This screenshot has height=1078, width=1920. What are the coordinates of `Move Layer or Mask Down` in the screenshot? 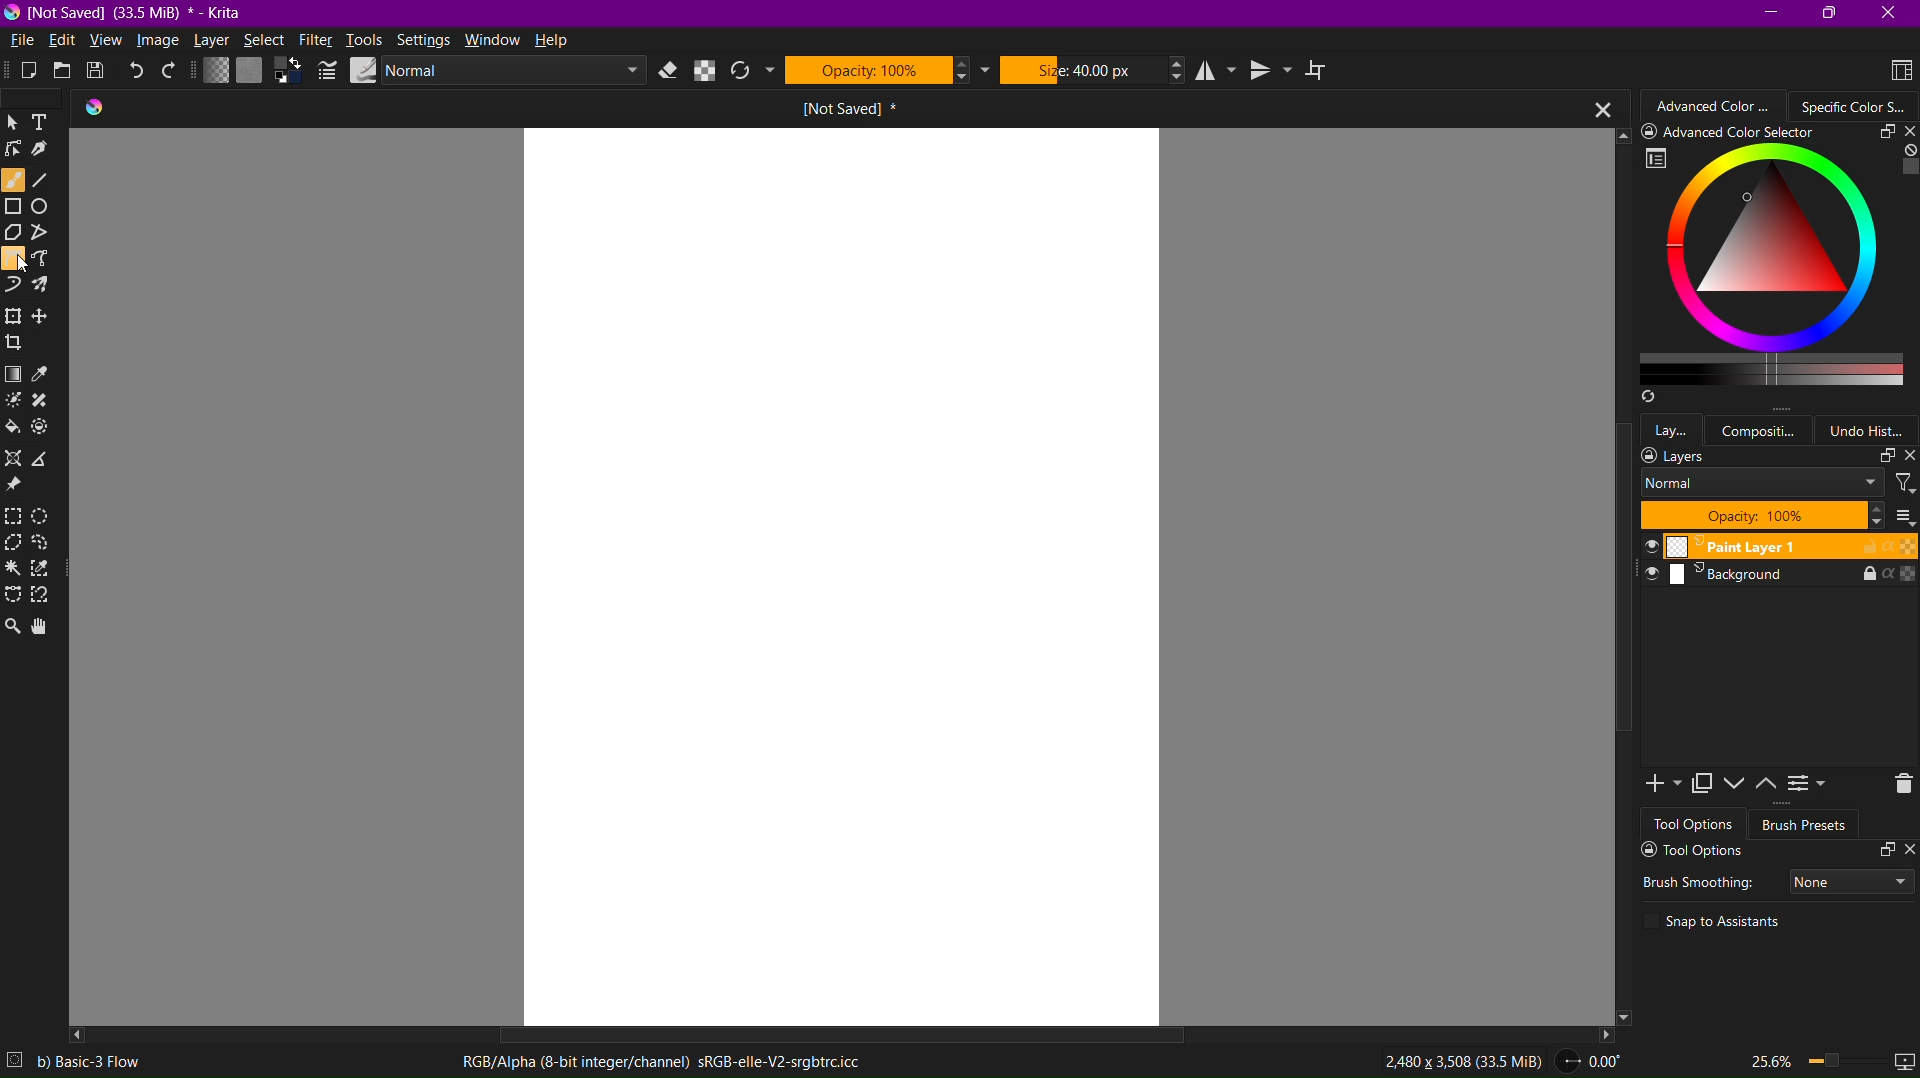 It's located at (1738, 784).